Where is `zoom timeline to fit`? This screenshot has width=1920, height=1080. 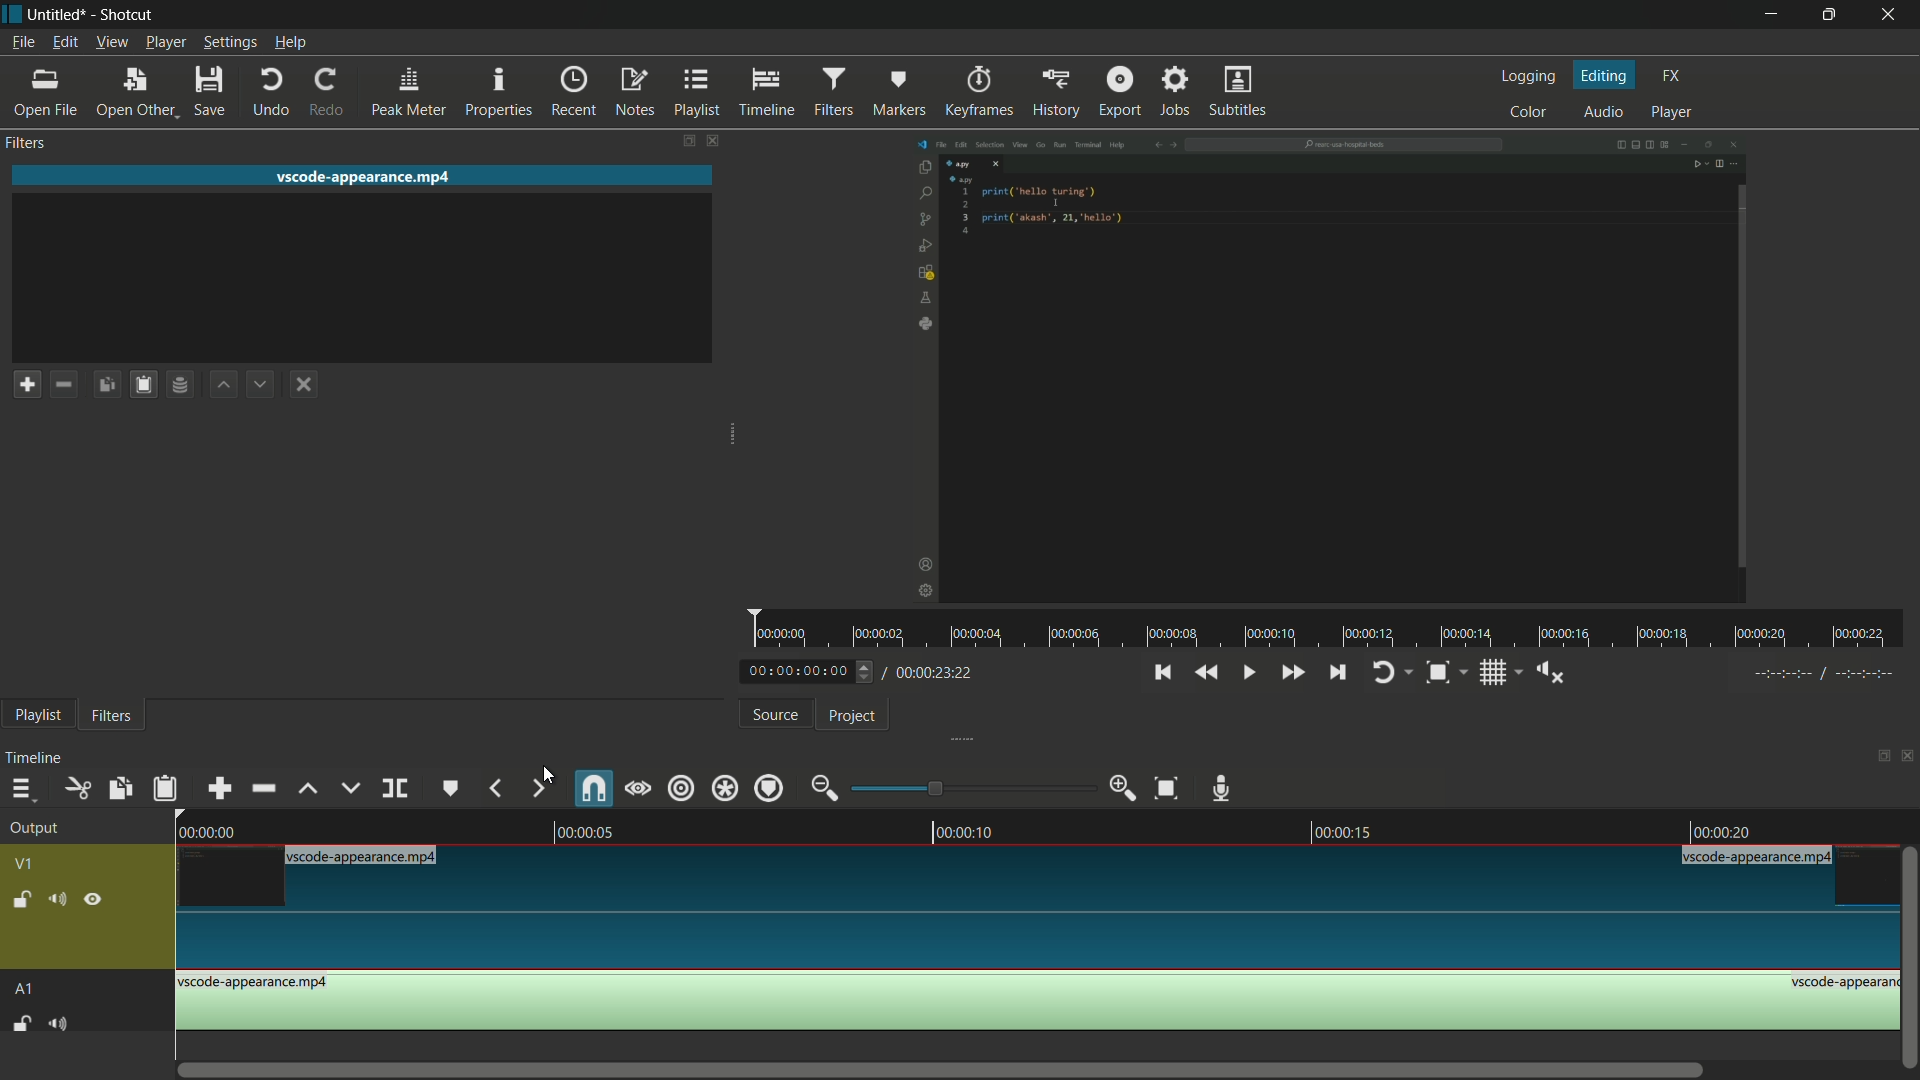
zoom timeline to fit is located at coordinates (1166, 790).